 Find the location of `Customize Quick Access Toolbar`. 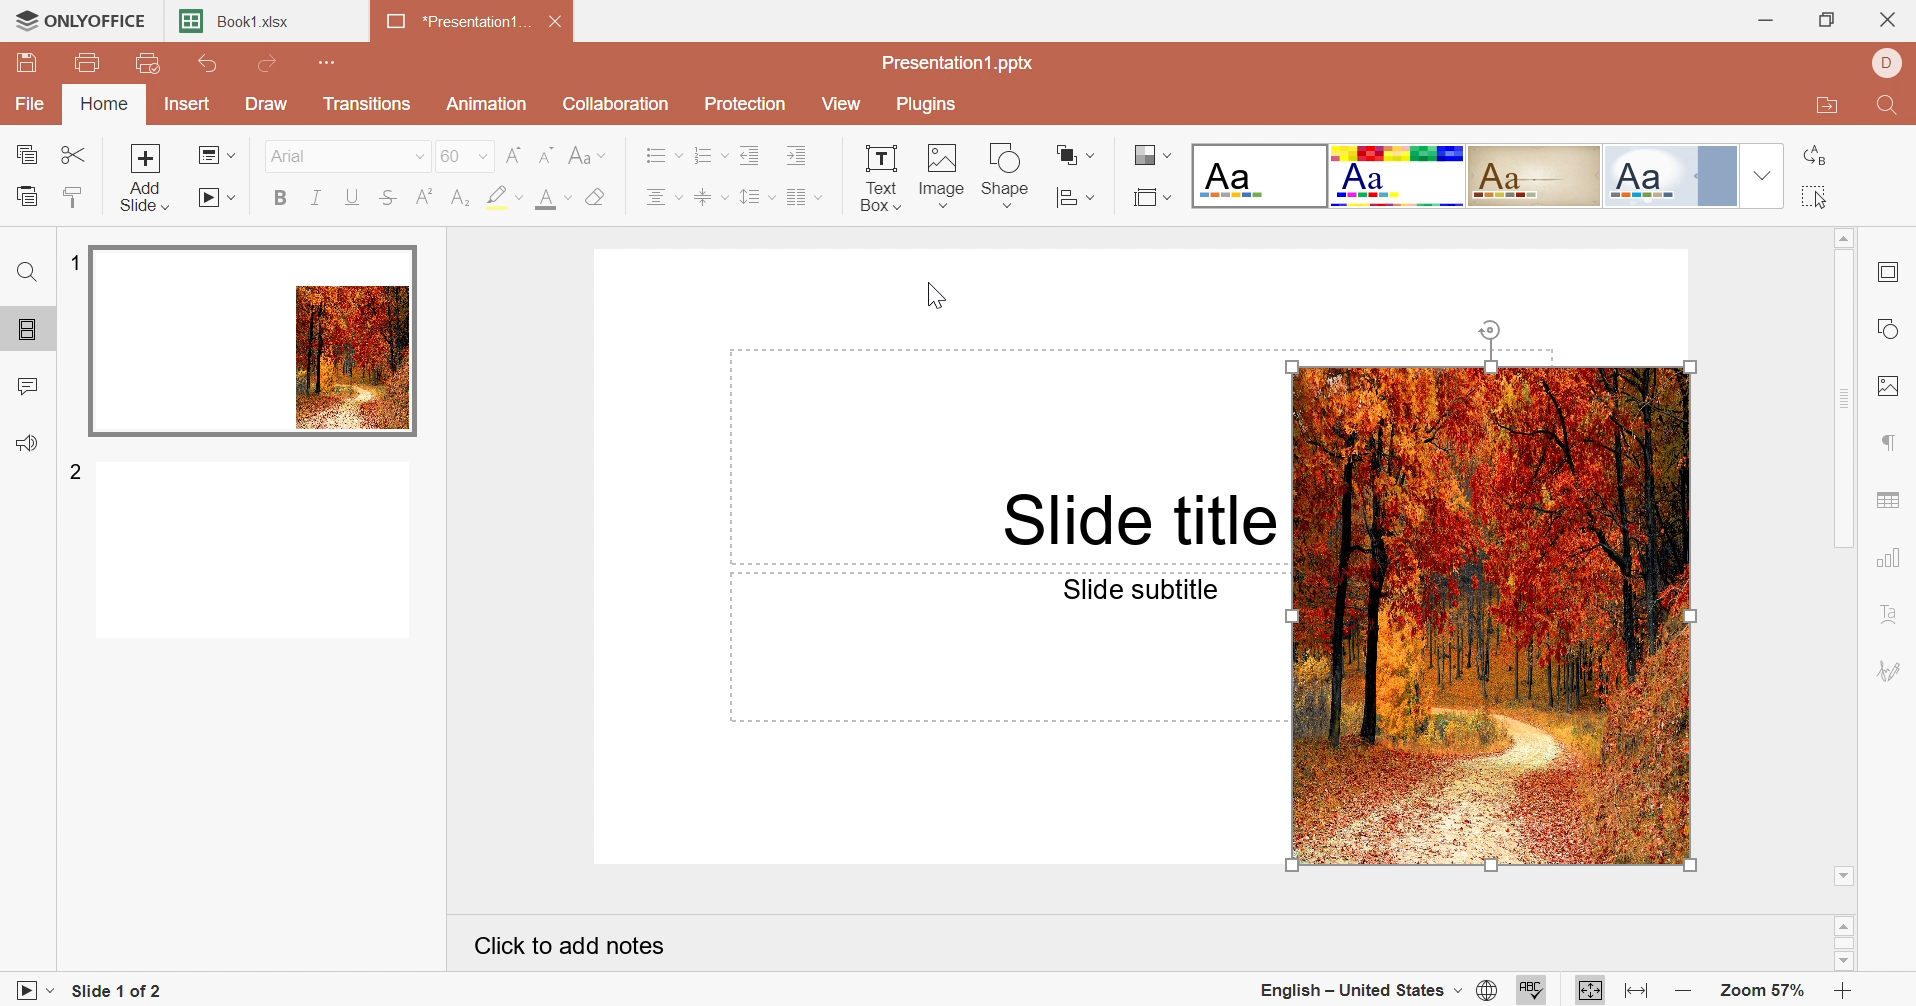

Customize Quick Access Toolbar is located at coordinates (322, 62).